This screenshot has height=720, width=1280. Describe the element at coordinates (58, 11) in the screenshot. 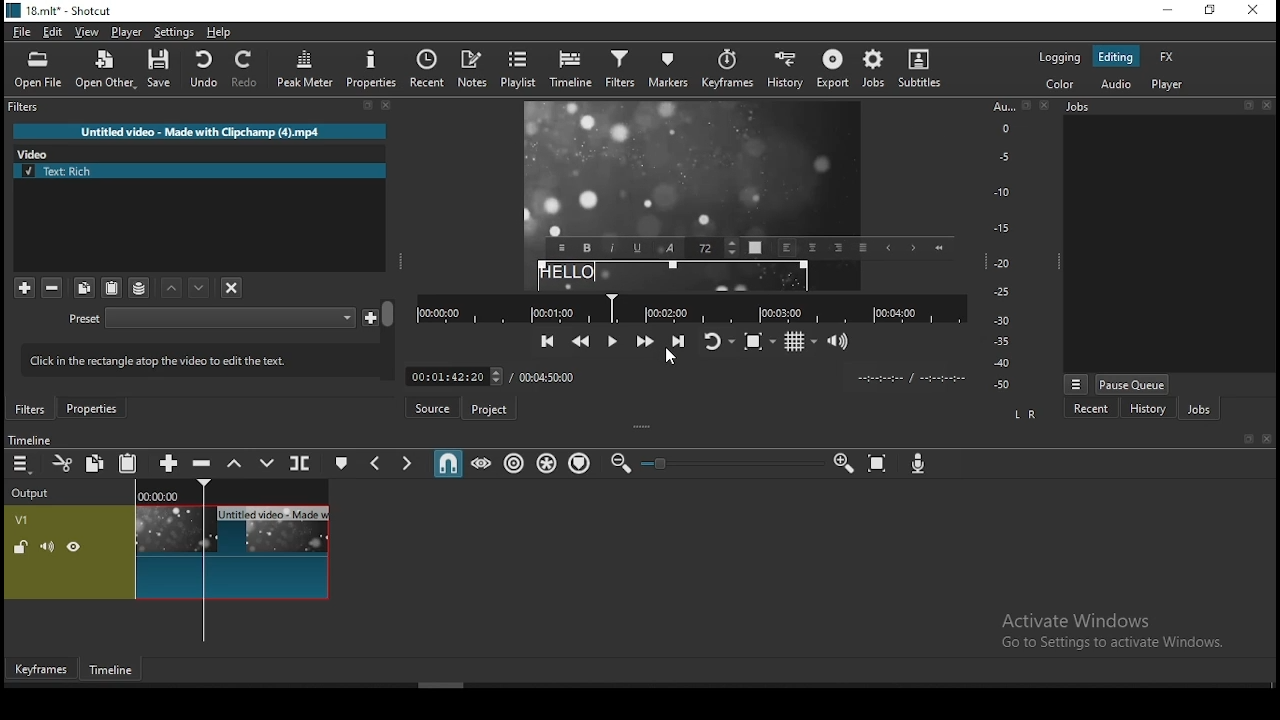

I see `icon and file name` at that location.